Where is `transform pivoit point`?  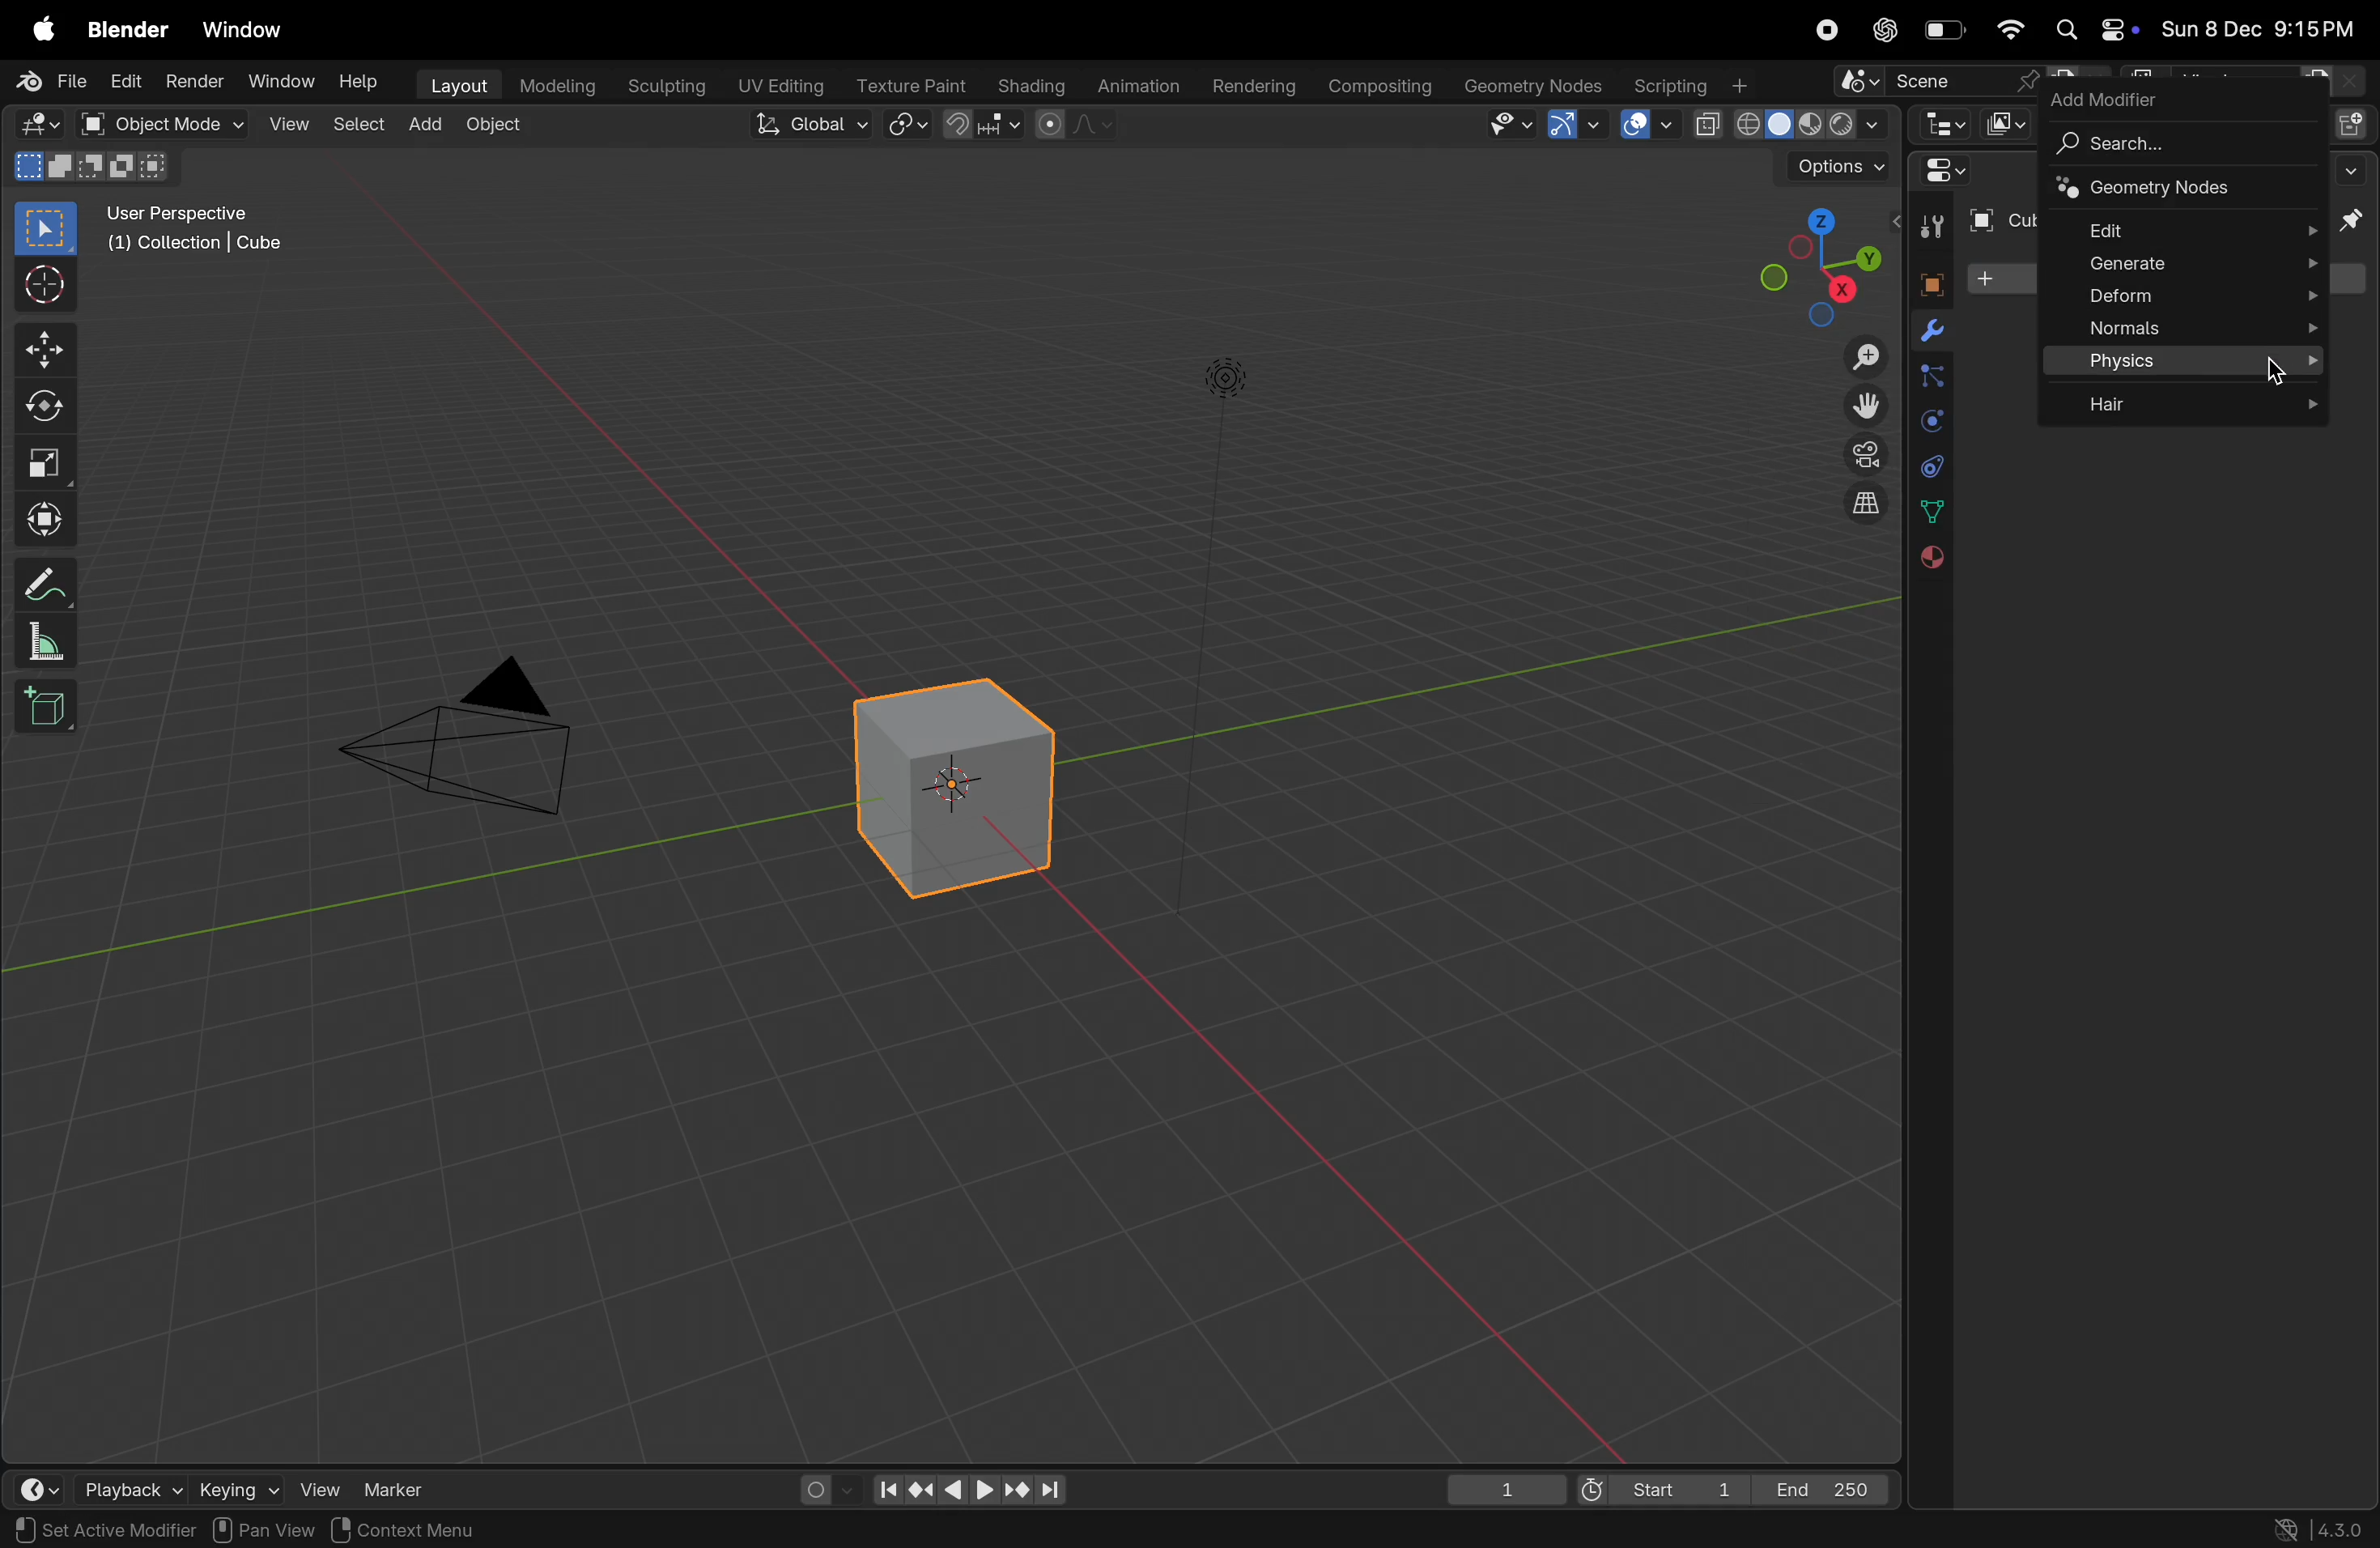 transform pivoit point is located at coordinates (909, 126).